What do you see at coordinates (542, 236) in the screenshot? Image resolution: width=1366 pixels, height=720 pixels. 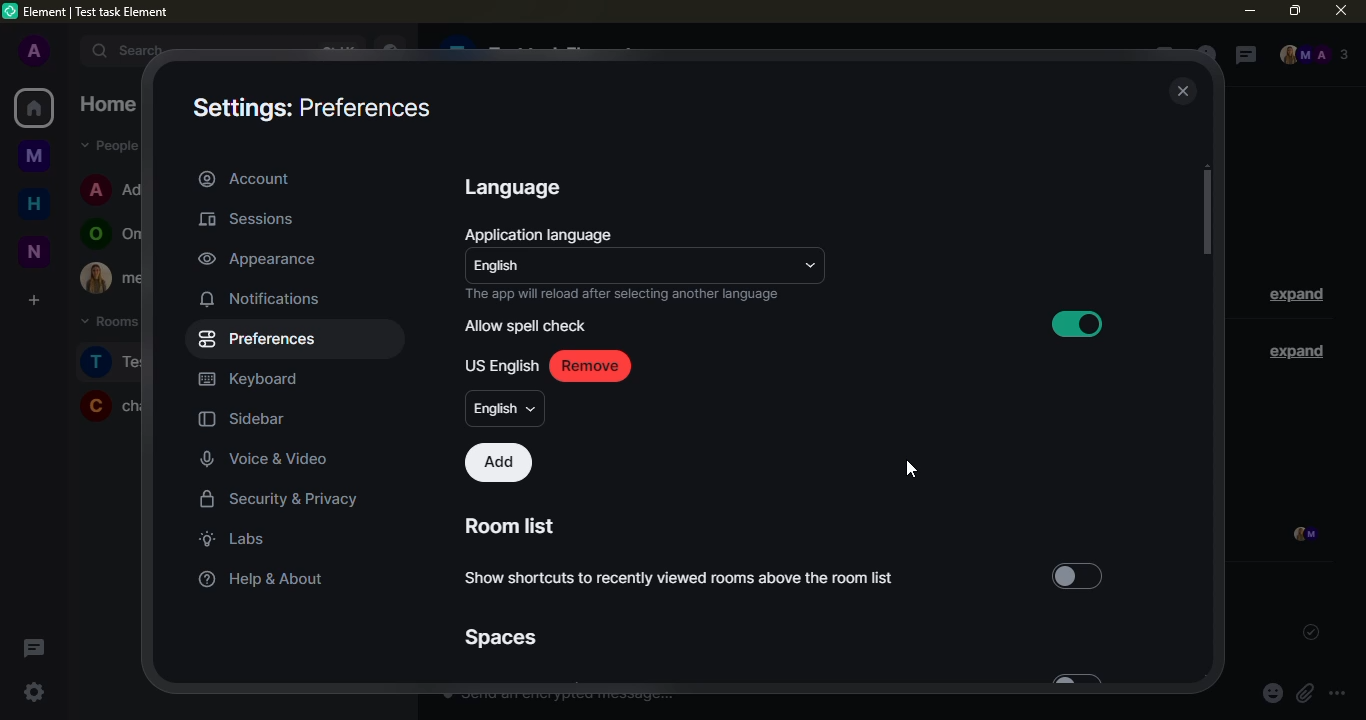 I see `application` at bounding box center [542, 236].